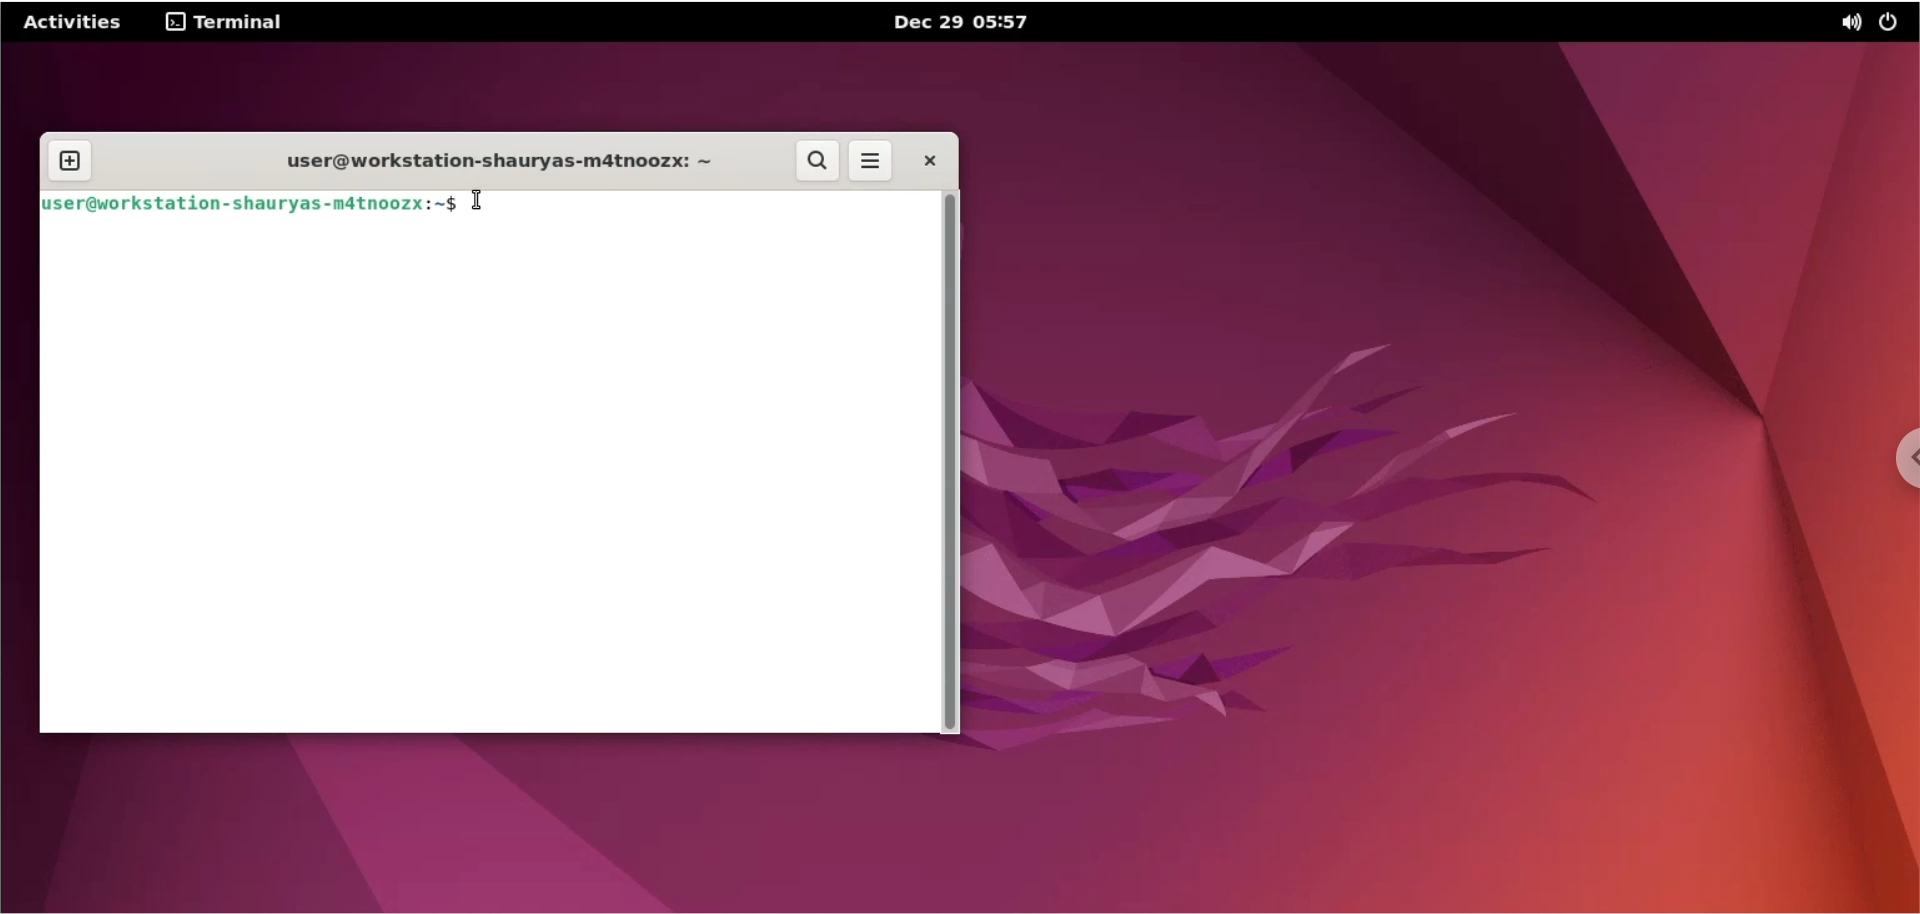 Image resolution: width=1920 pixels, height=914 pixels. I want to click on scrollbar navigation, so click(956, 463).